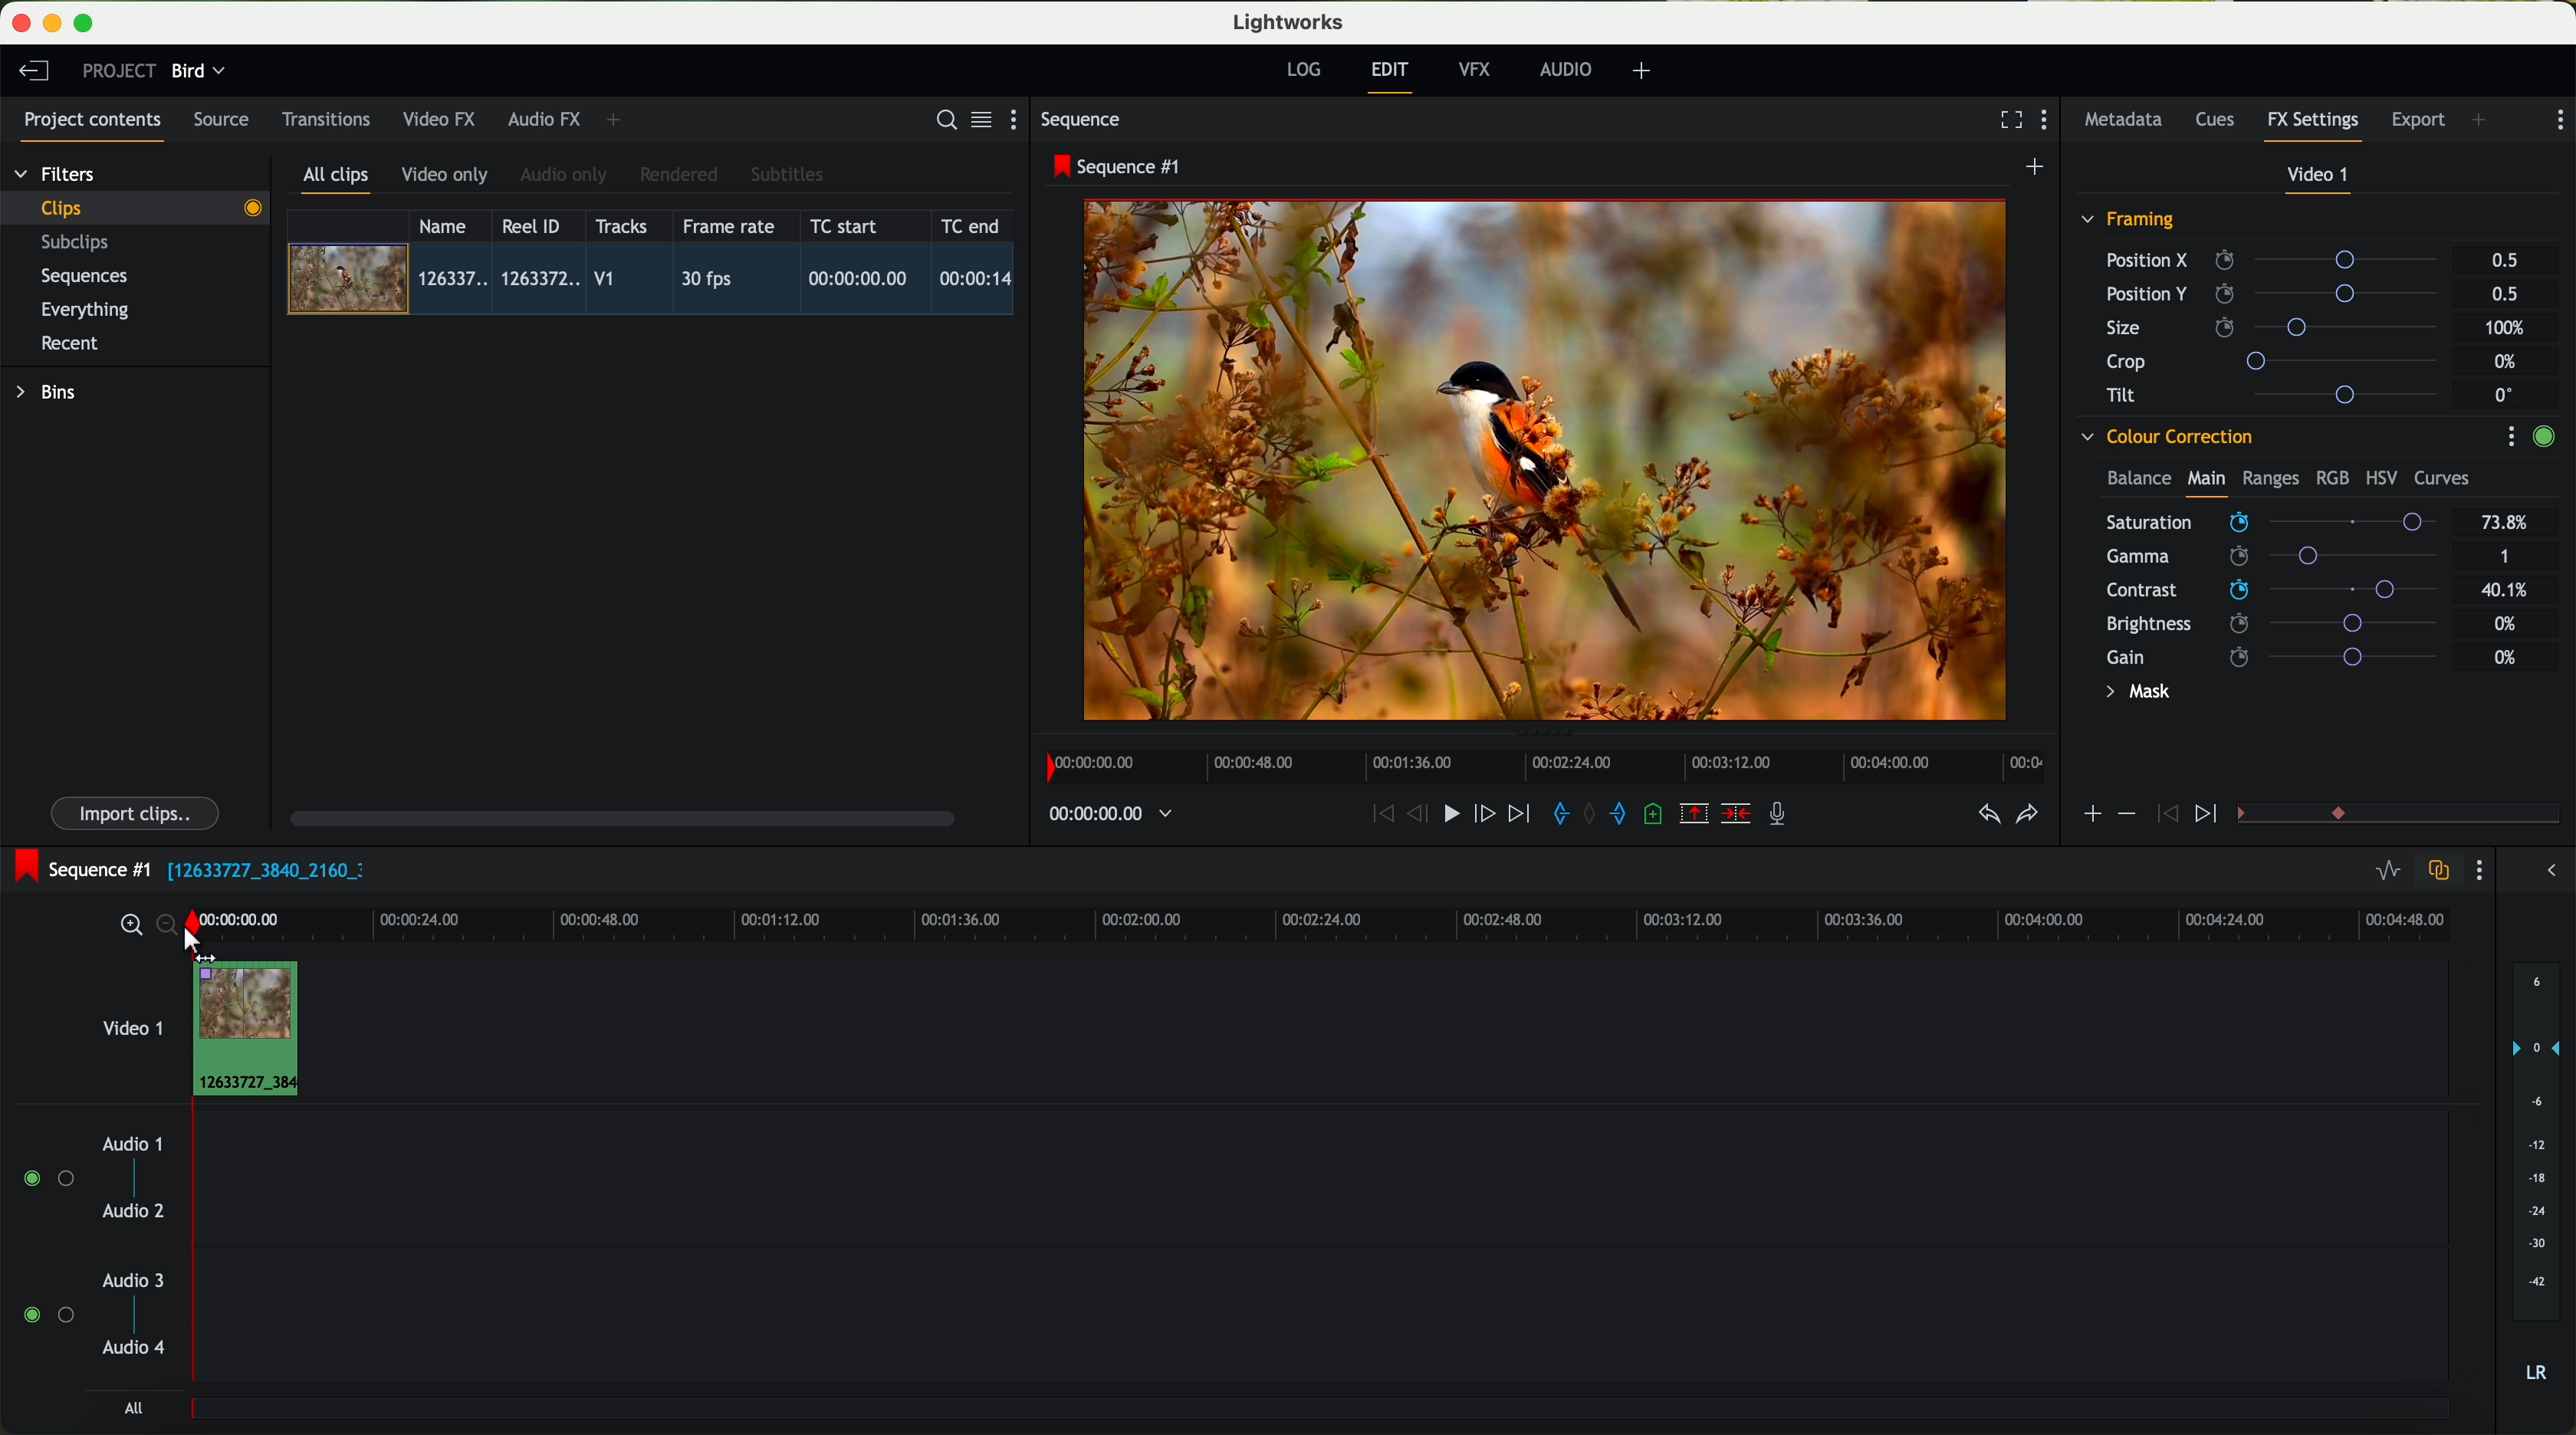 This screenshot has width=2576, height=1435. Describe the element at coordinates (2510, 436) in the screenshot. I see `show settings menu` at that location.